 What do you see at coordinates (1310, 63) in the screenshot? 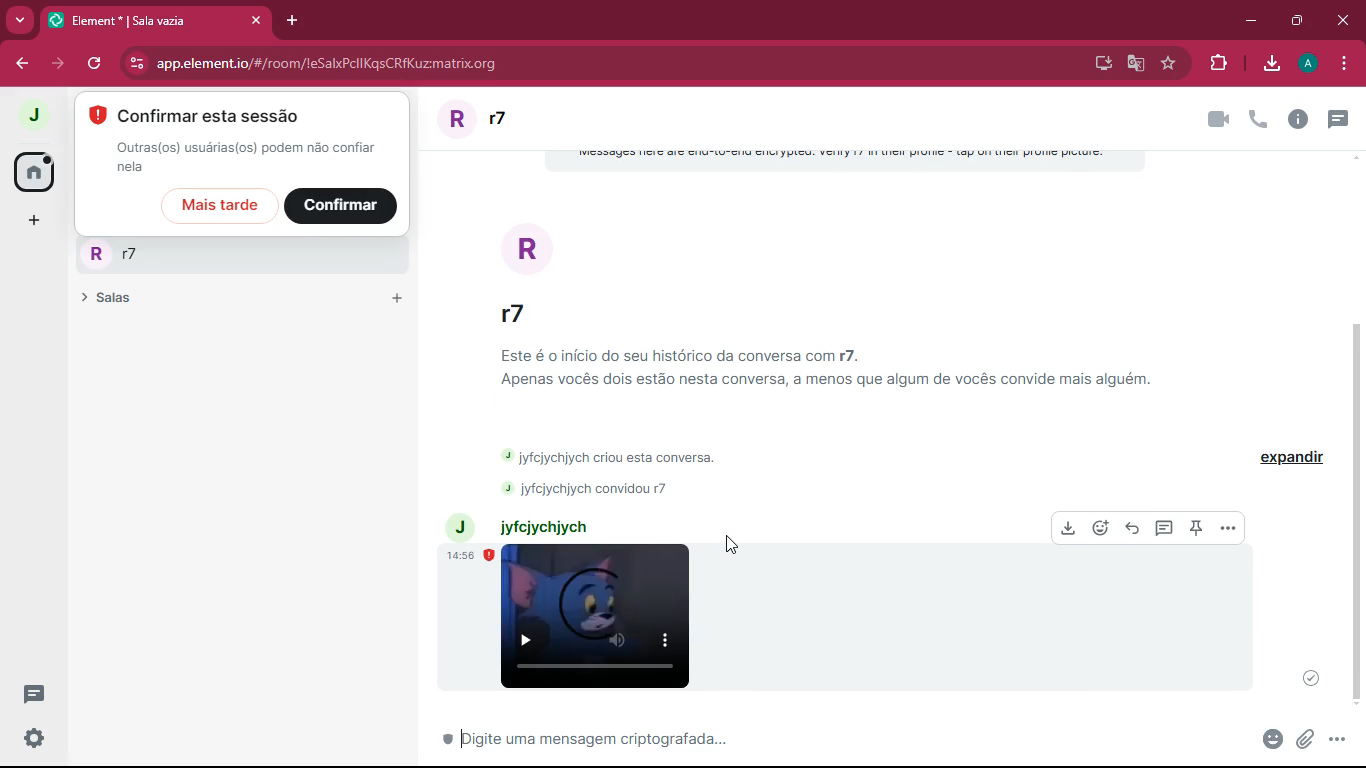
I see `a` at bounding box center [1310, 63].